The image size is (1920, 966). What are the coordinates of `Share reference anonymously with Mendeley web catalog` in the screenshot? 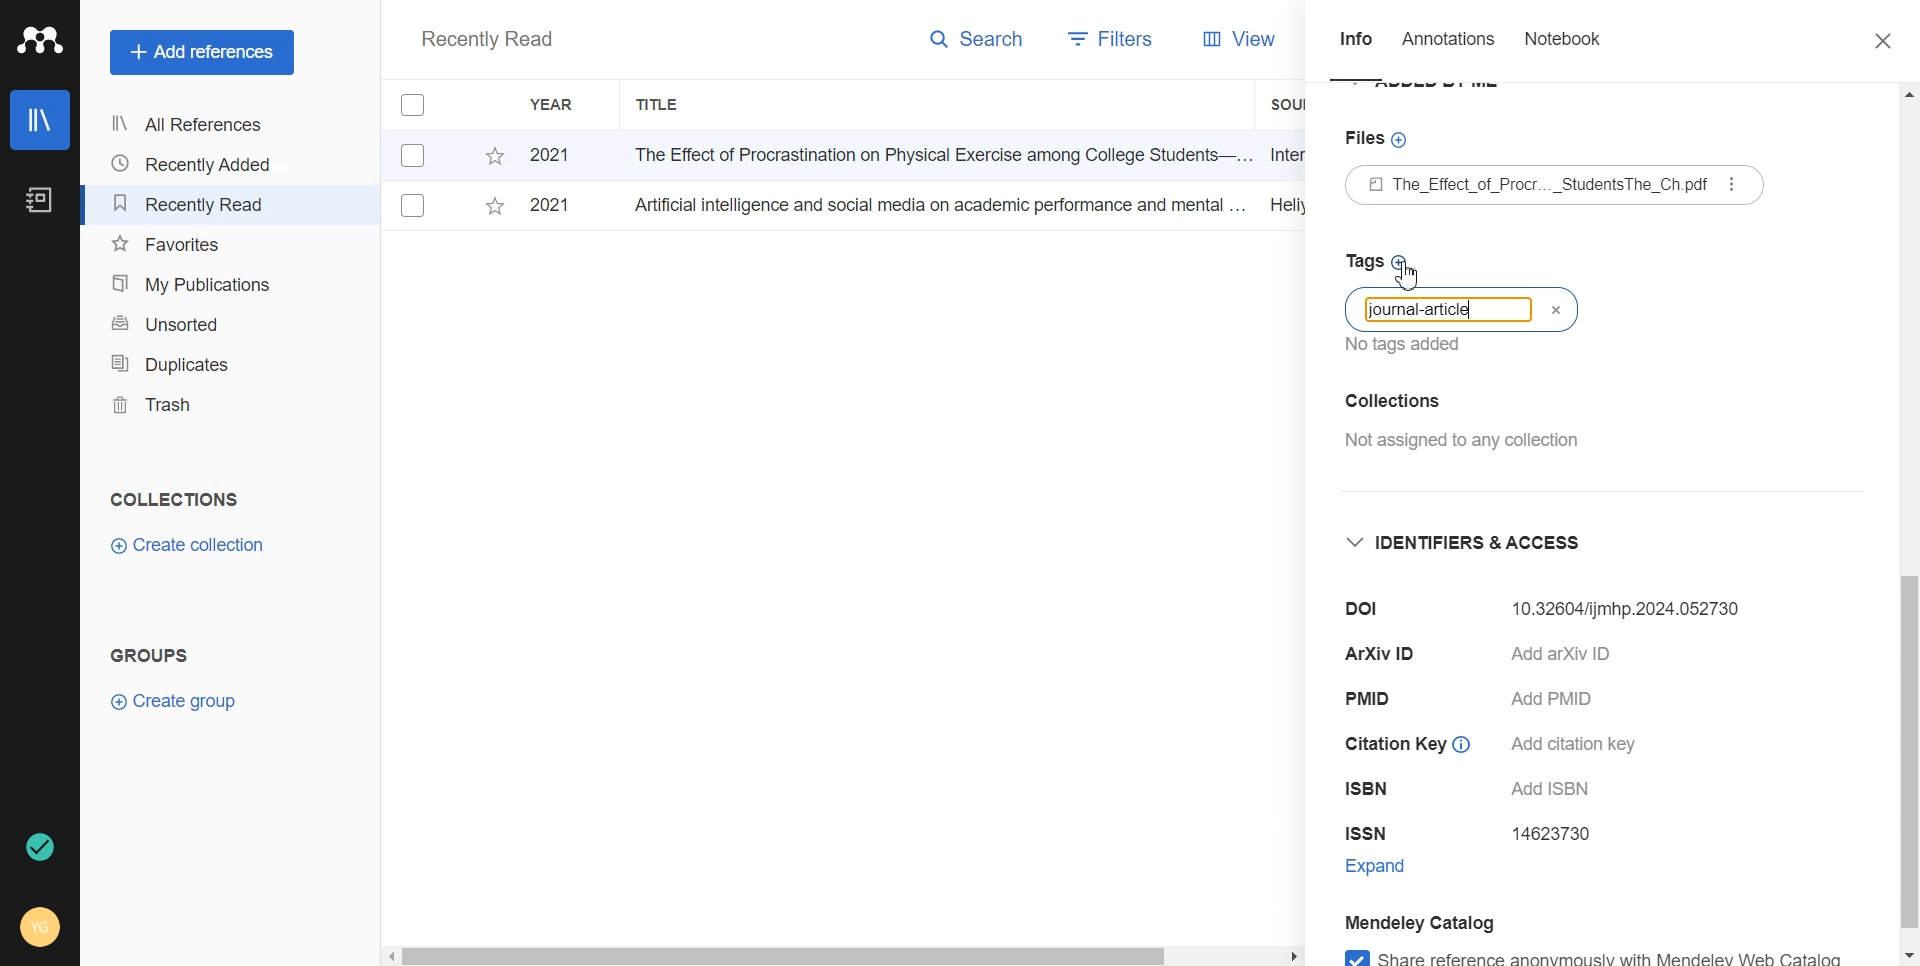 It's located at (1592, 953).